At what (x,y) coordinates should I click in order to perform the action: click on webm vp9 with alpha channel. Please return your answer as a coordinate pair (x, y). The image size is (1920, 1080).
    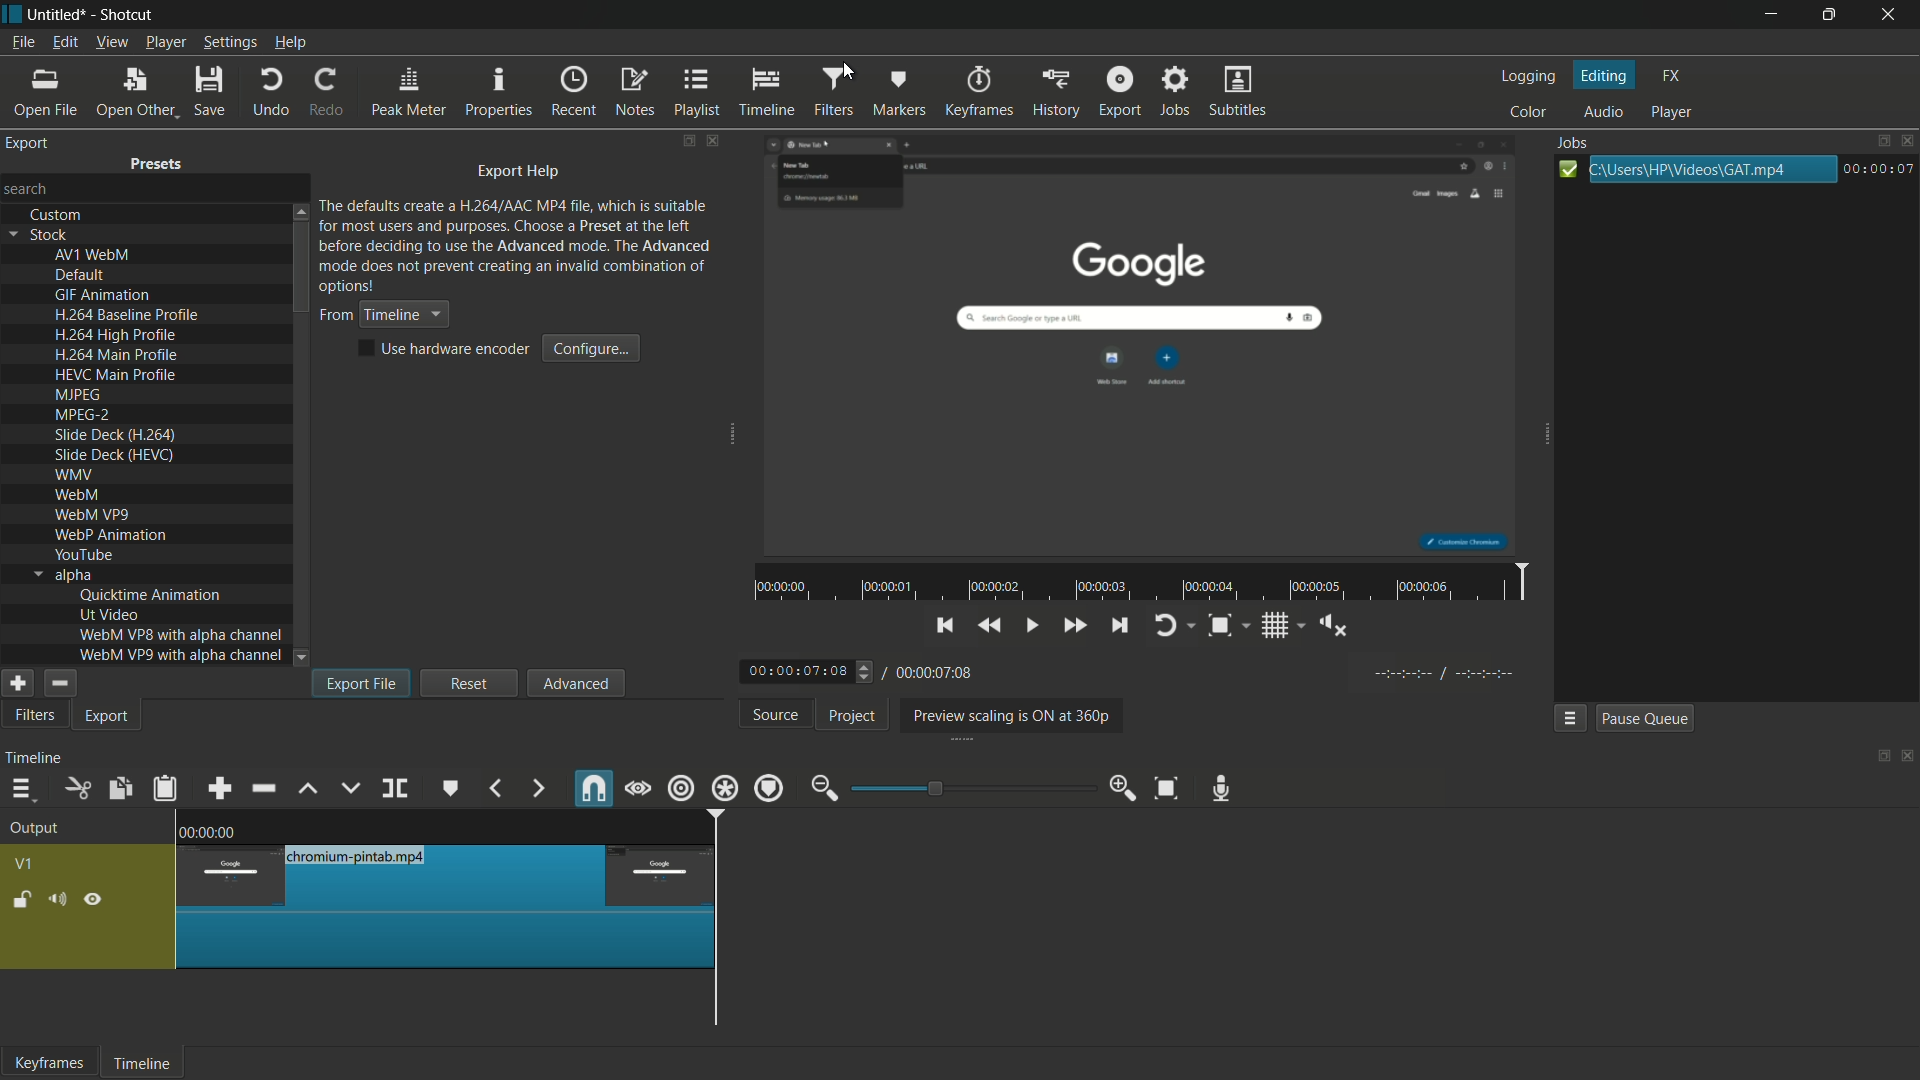
    Looking at the image, I should click on (176, 656).